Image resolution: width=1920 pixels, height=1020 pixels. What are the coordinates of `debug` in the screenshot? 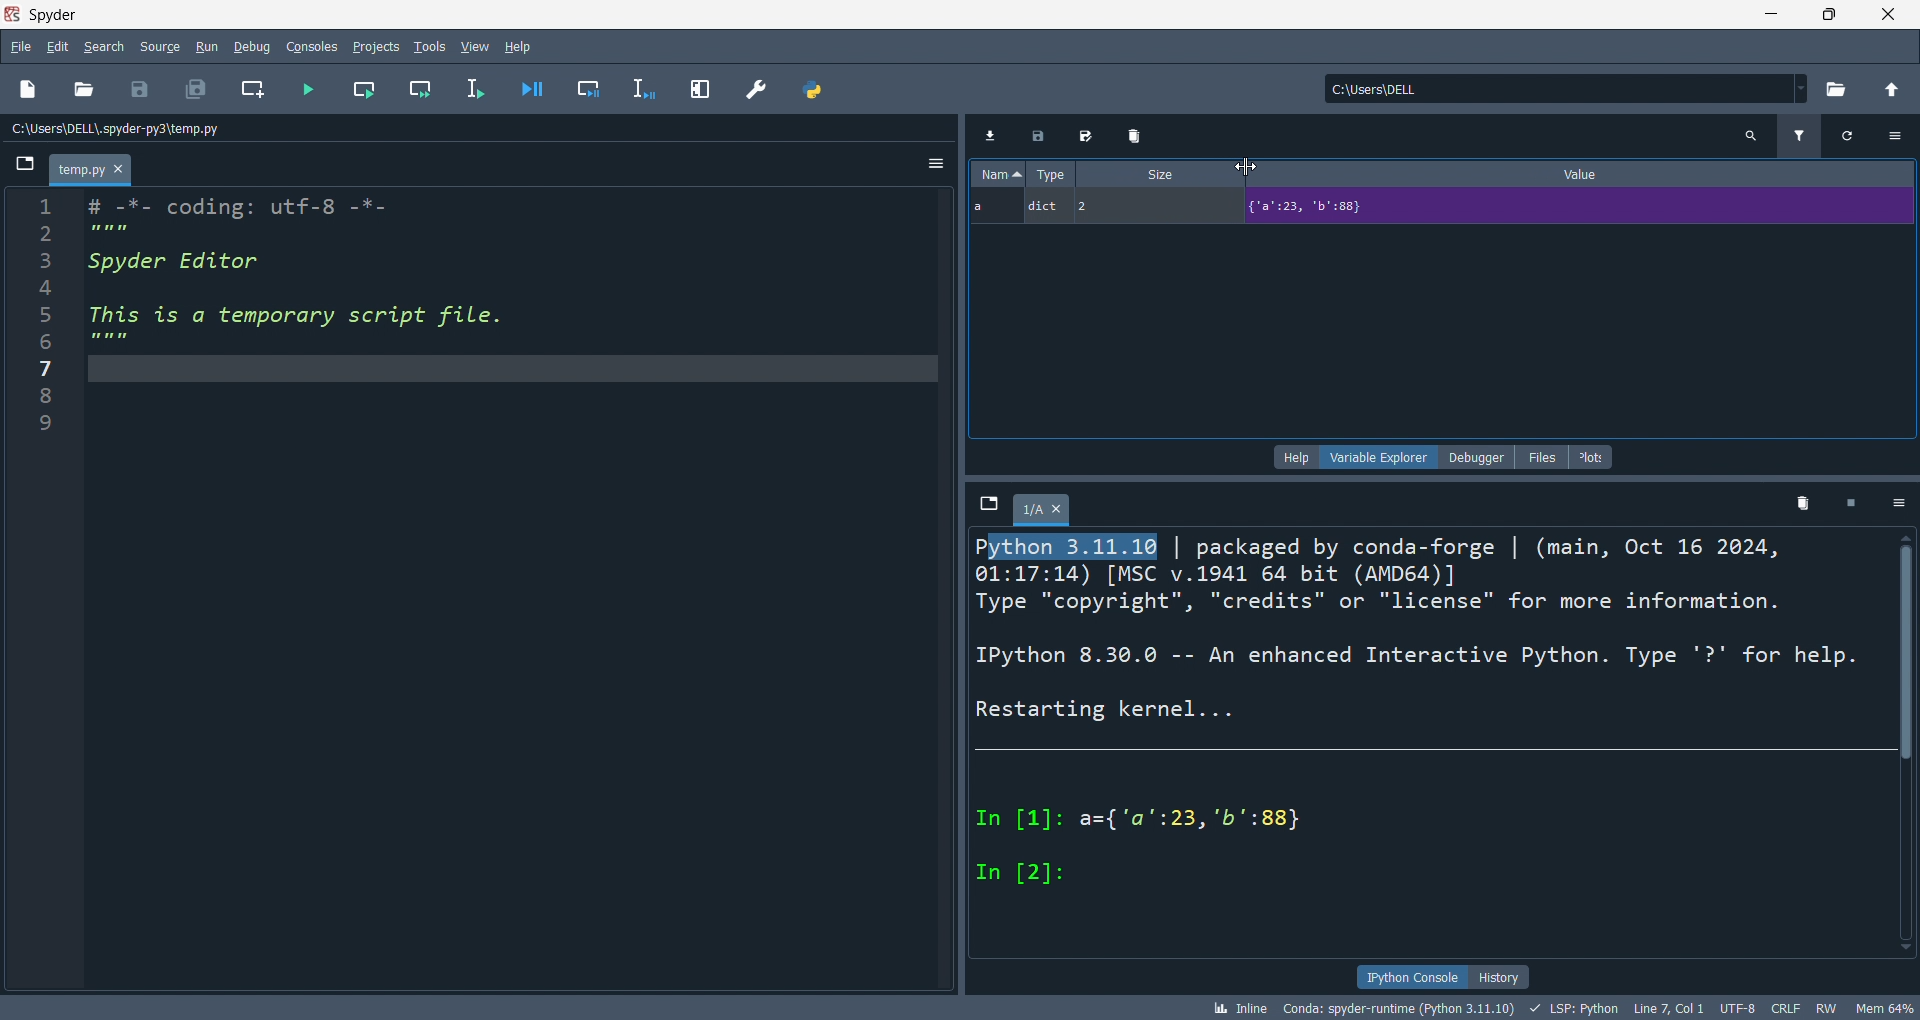 It's located at (249, 46).